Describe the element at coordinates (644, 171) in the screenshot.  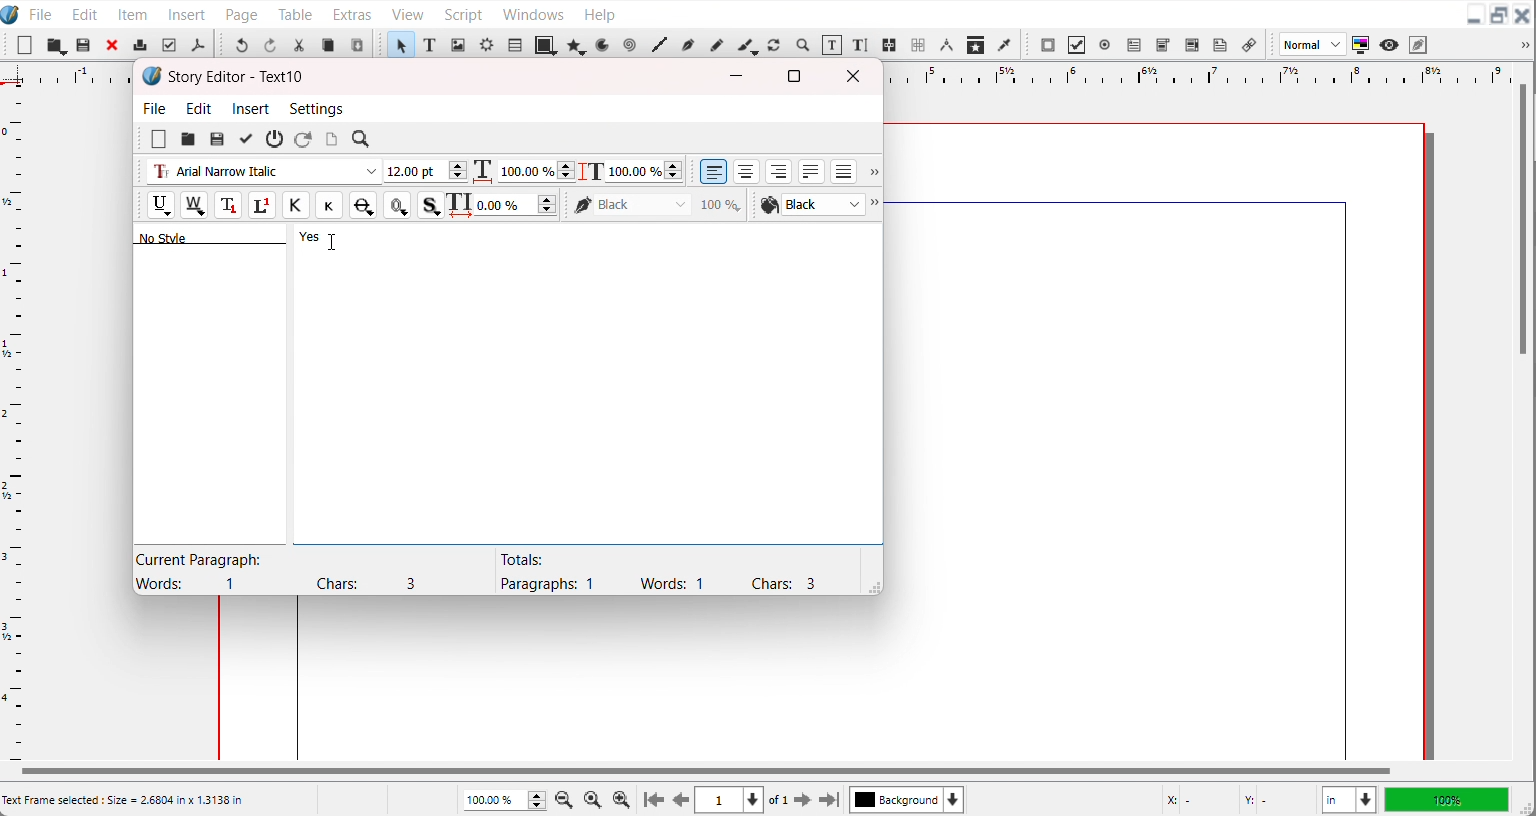
I see `Text Height Adjuster` at that location.